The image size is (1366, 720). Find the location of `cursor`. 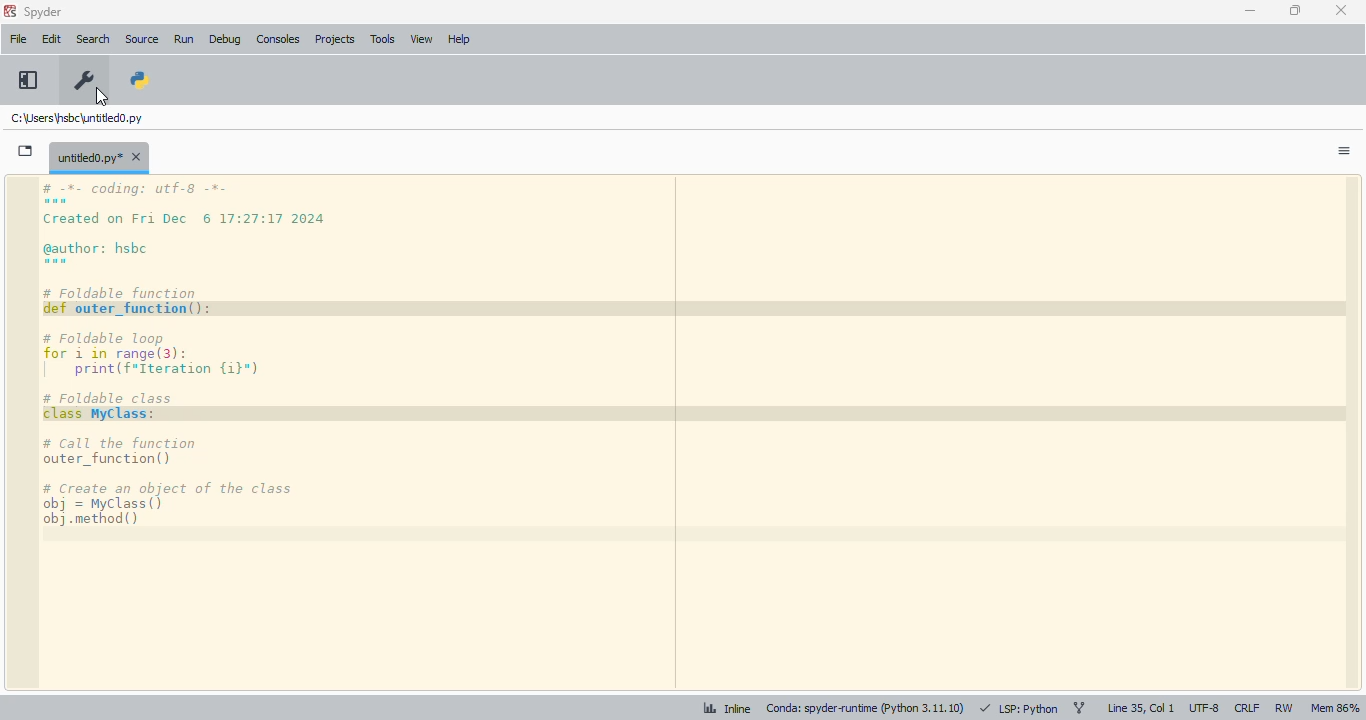

cursor is located at coordinates (102, 96).